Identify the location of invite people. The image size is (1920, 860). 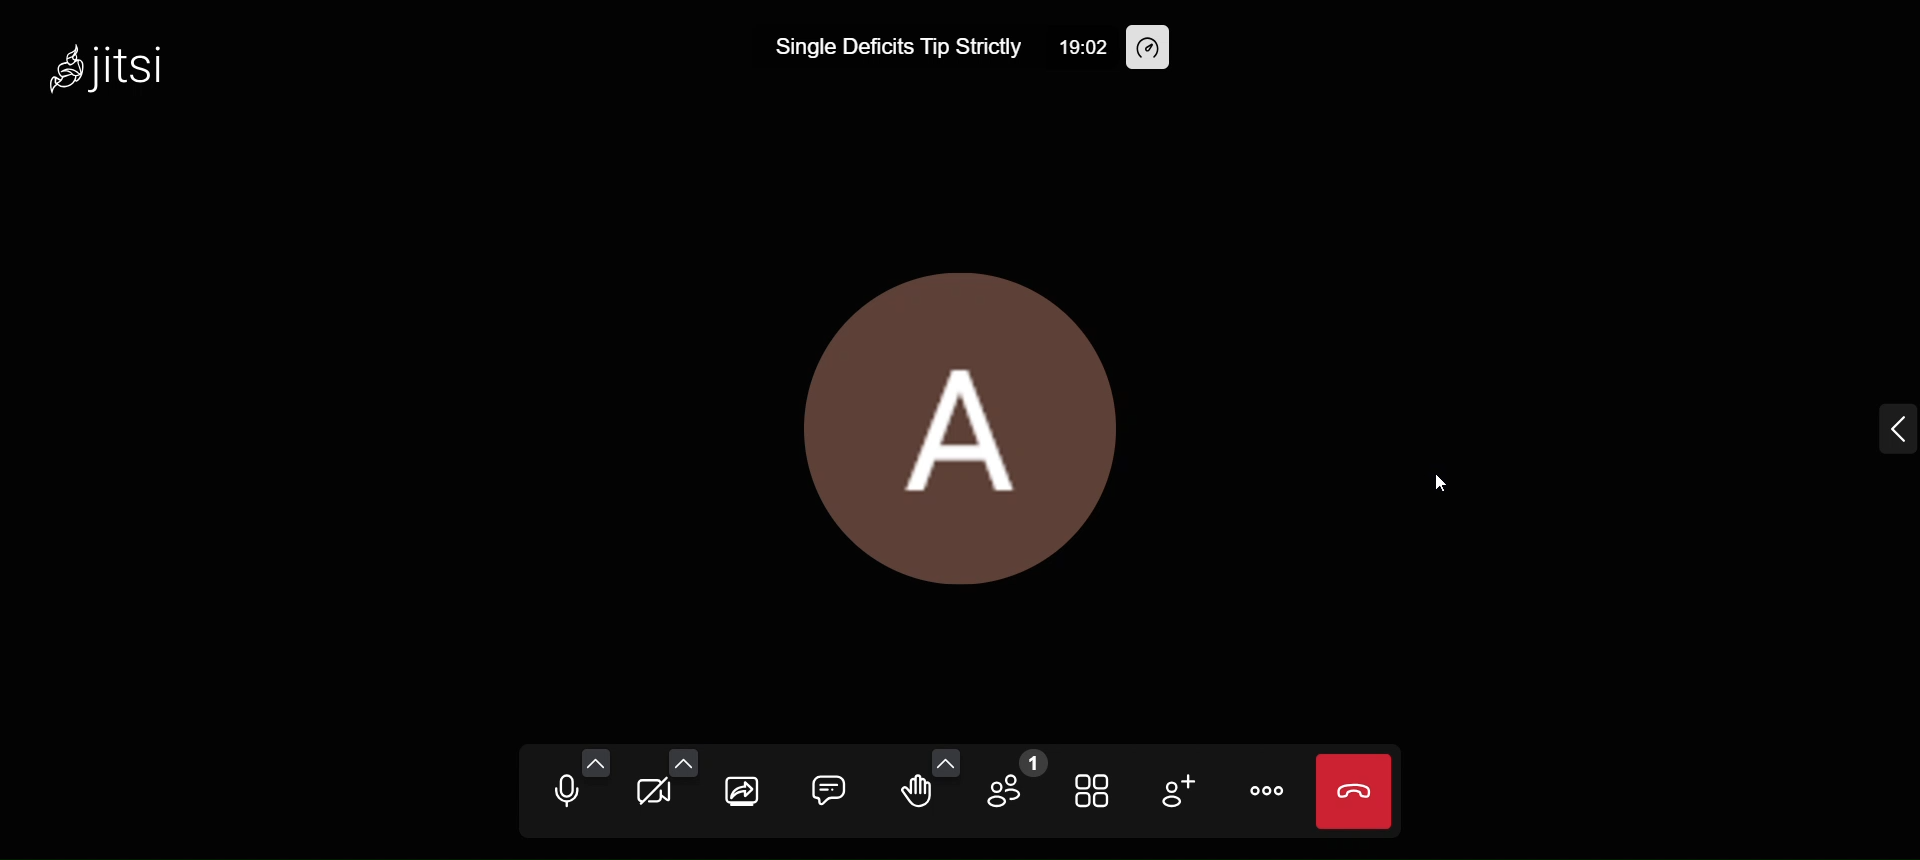
(1176, 788).